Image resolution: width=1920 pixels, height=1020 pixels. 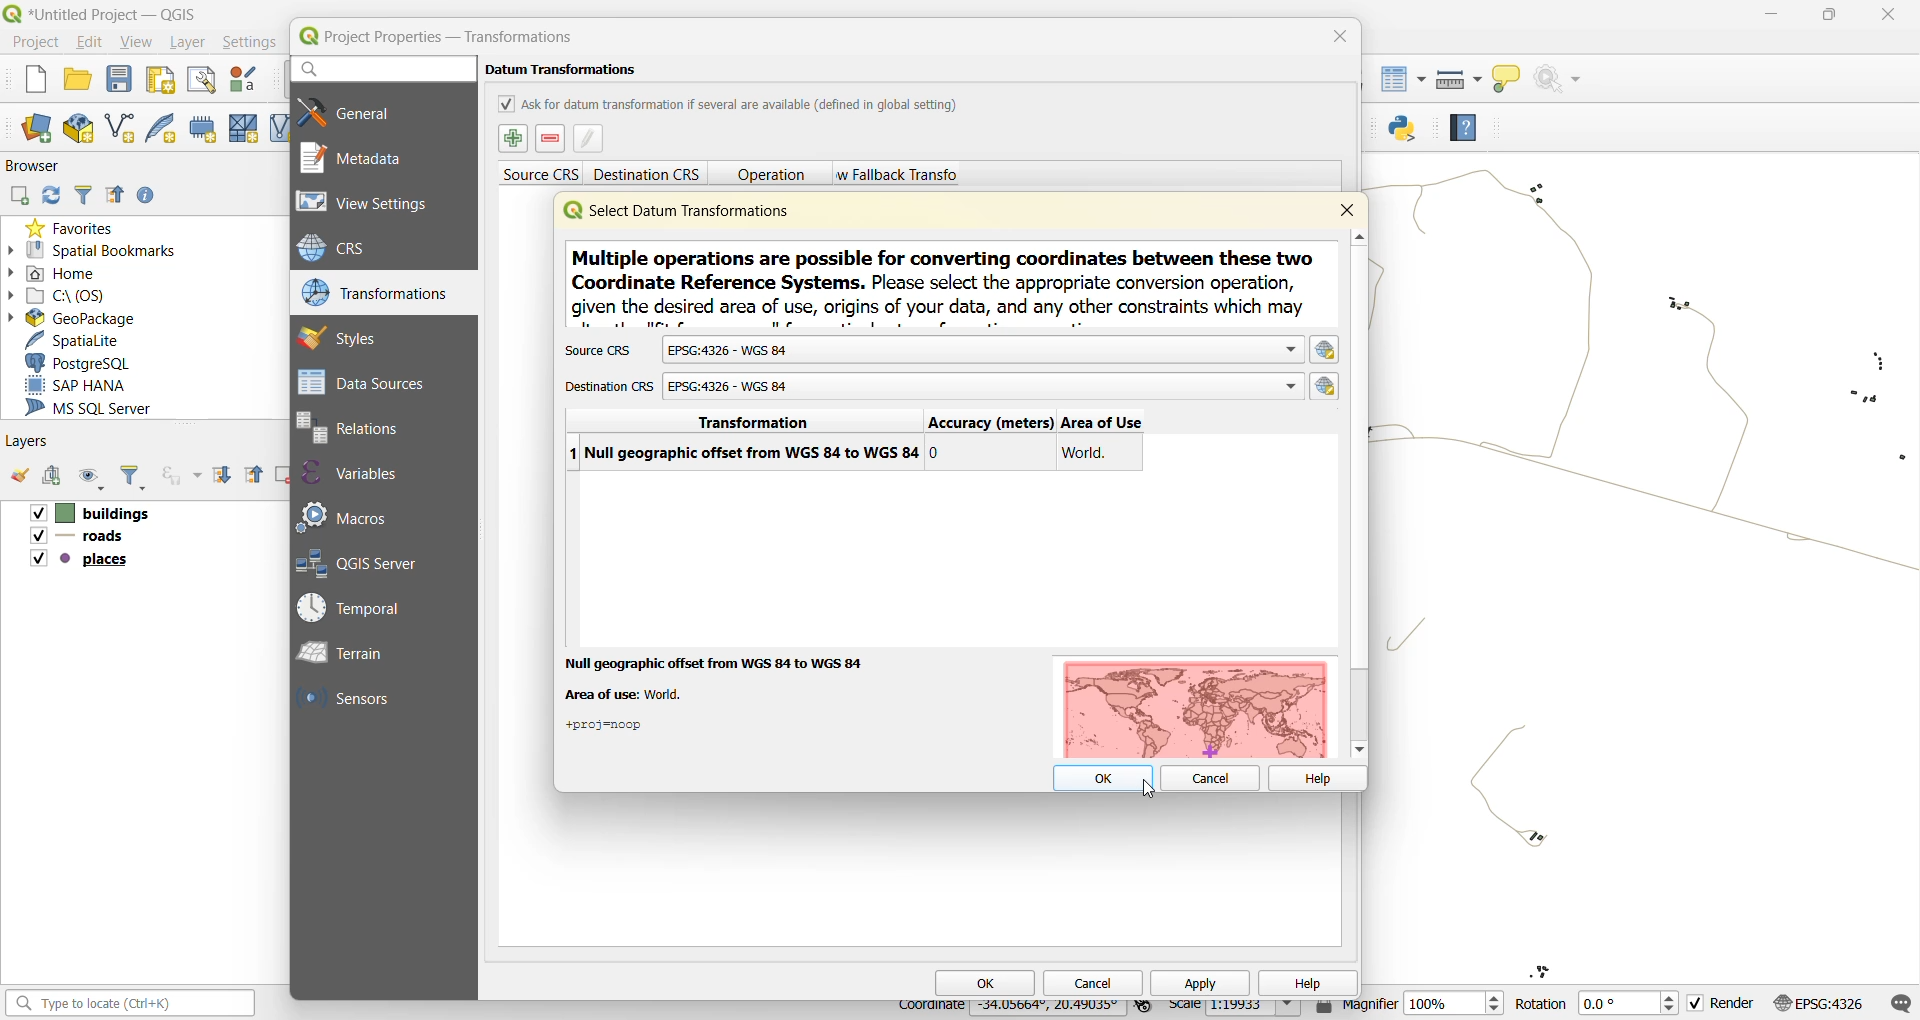 I want to click on 0, so click(x=935, y=452).